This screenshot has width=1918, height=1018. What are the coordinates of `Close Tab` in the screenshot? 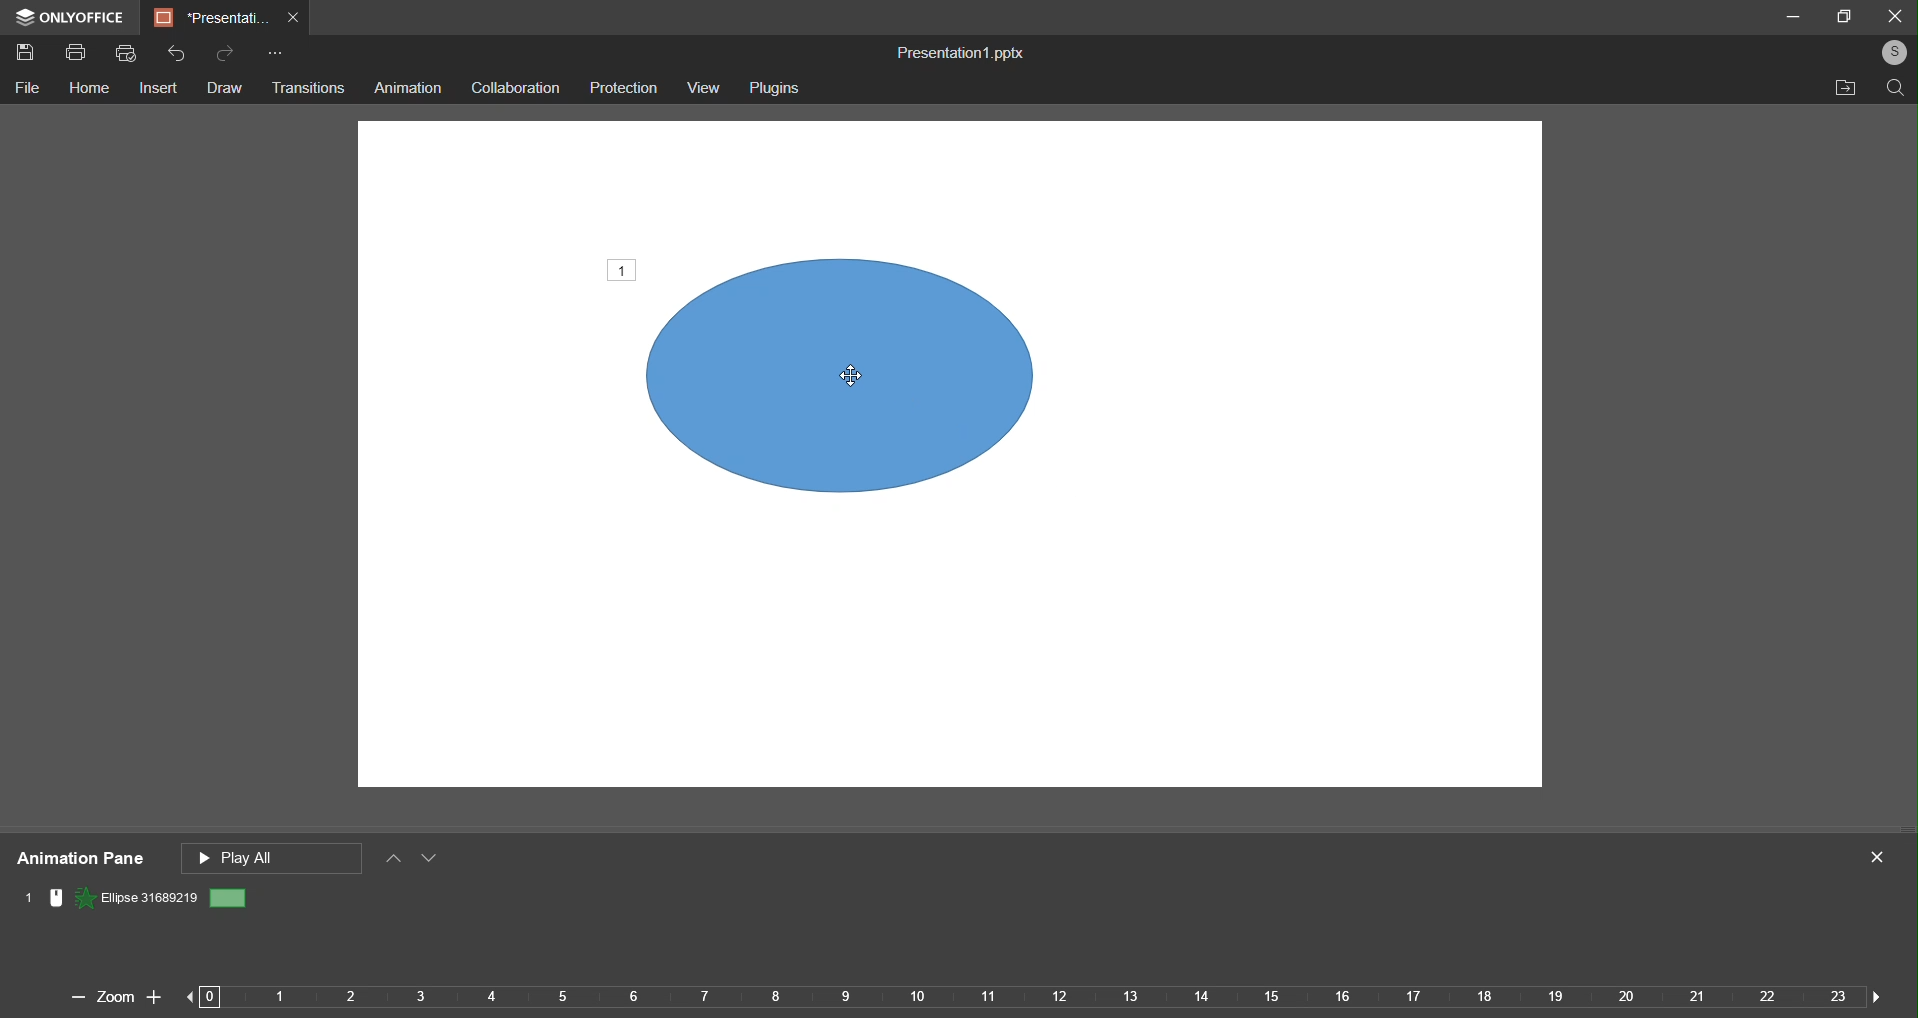 It's located at (297, 19).